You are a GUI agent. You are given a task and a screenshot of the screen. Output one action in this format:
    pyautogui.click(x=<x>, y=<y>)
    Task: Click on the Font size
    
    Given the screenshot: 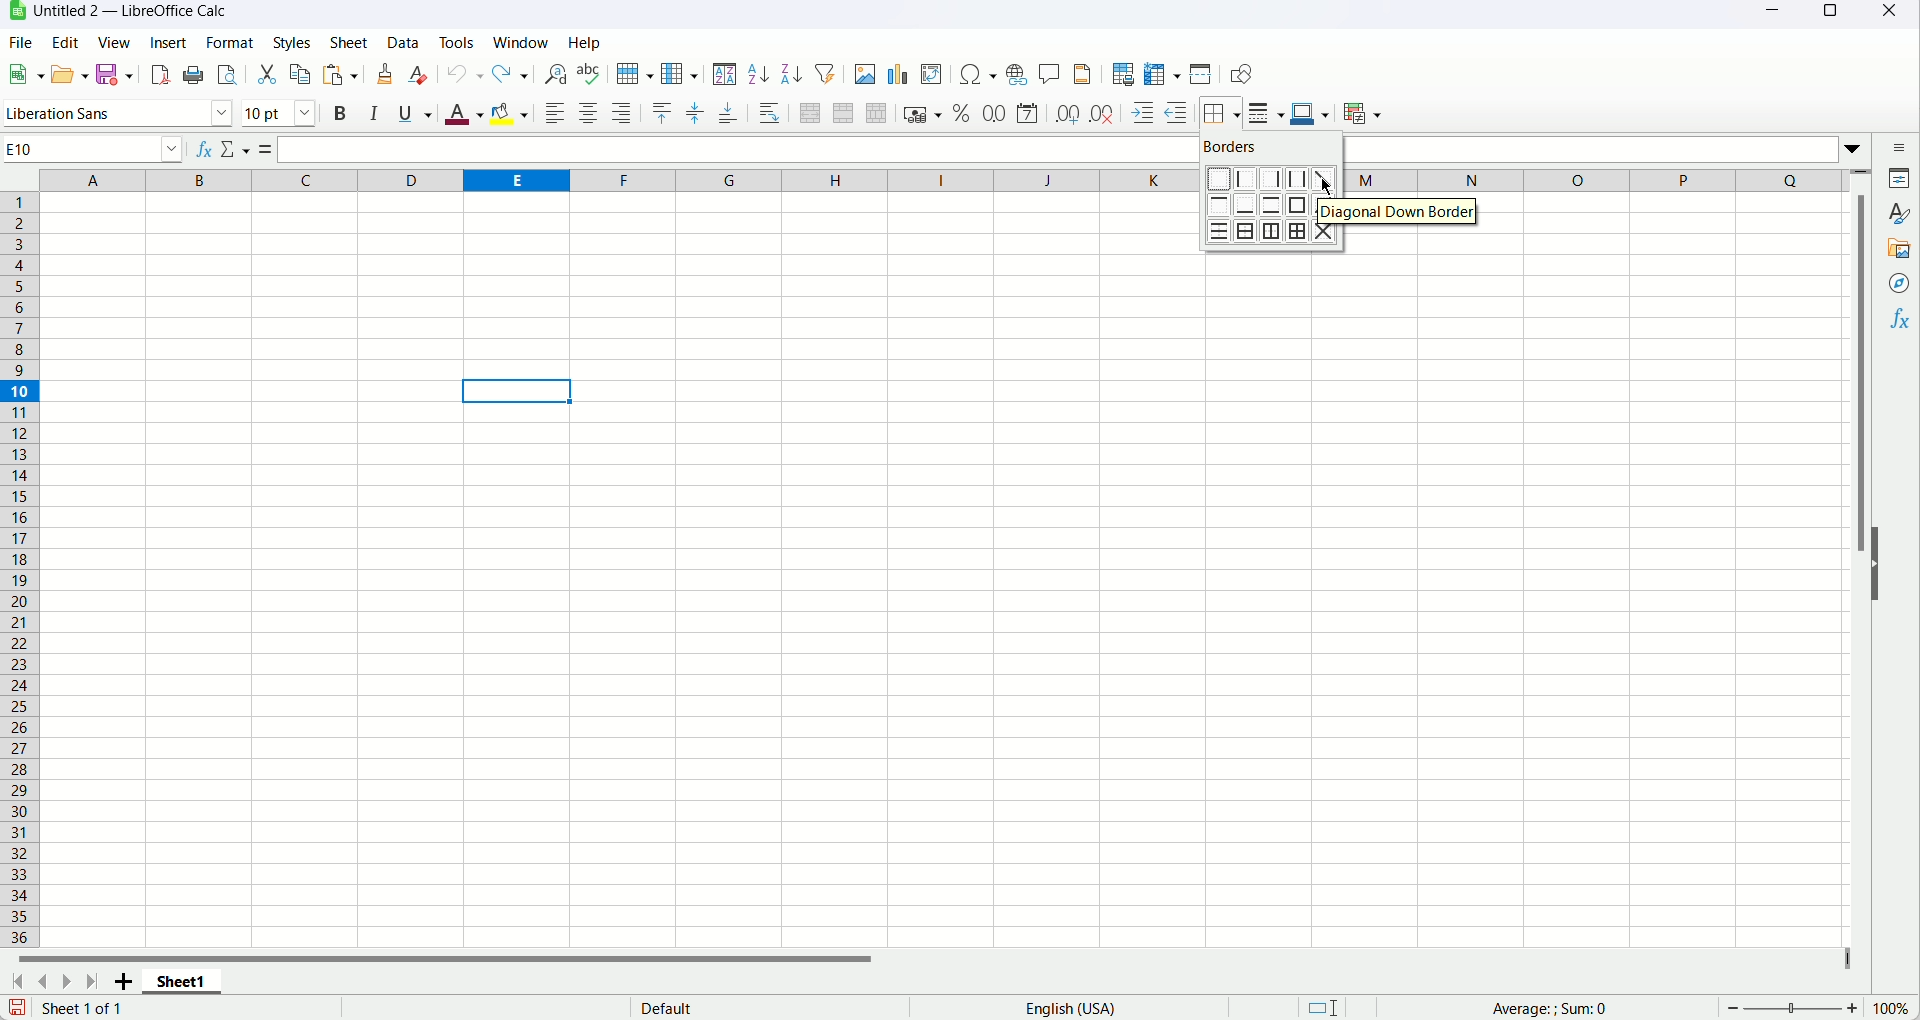 What is the action you would take?
    pyautogui.click(x=283, y=113)
    